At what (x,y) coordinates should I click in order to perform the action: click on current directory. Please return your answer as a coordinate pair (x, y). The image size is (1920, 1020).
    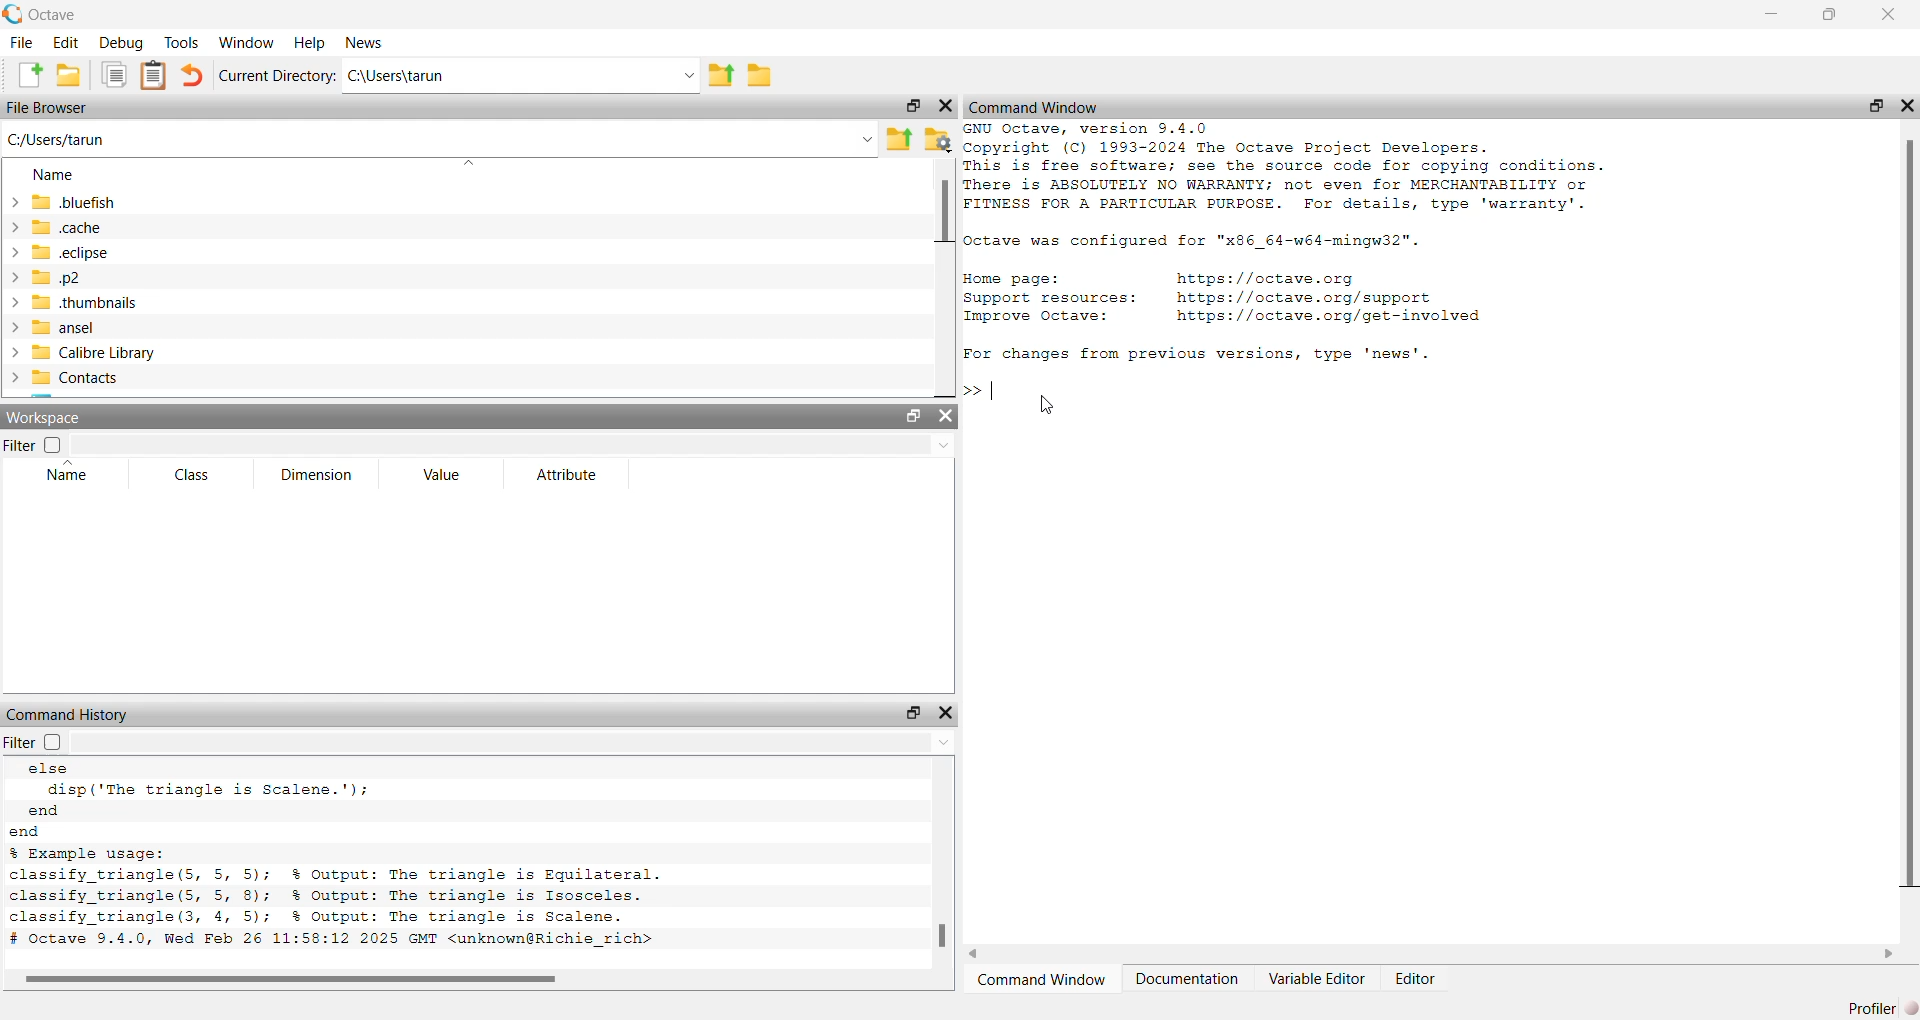
    Looking at the image, I should click on (280, 75).